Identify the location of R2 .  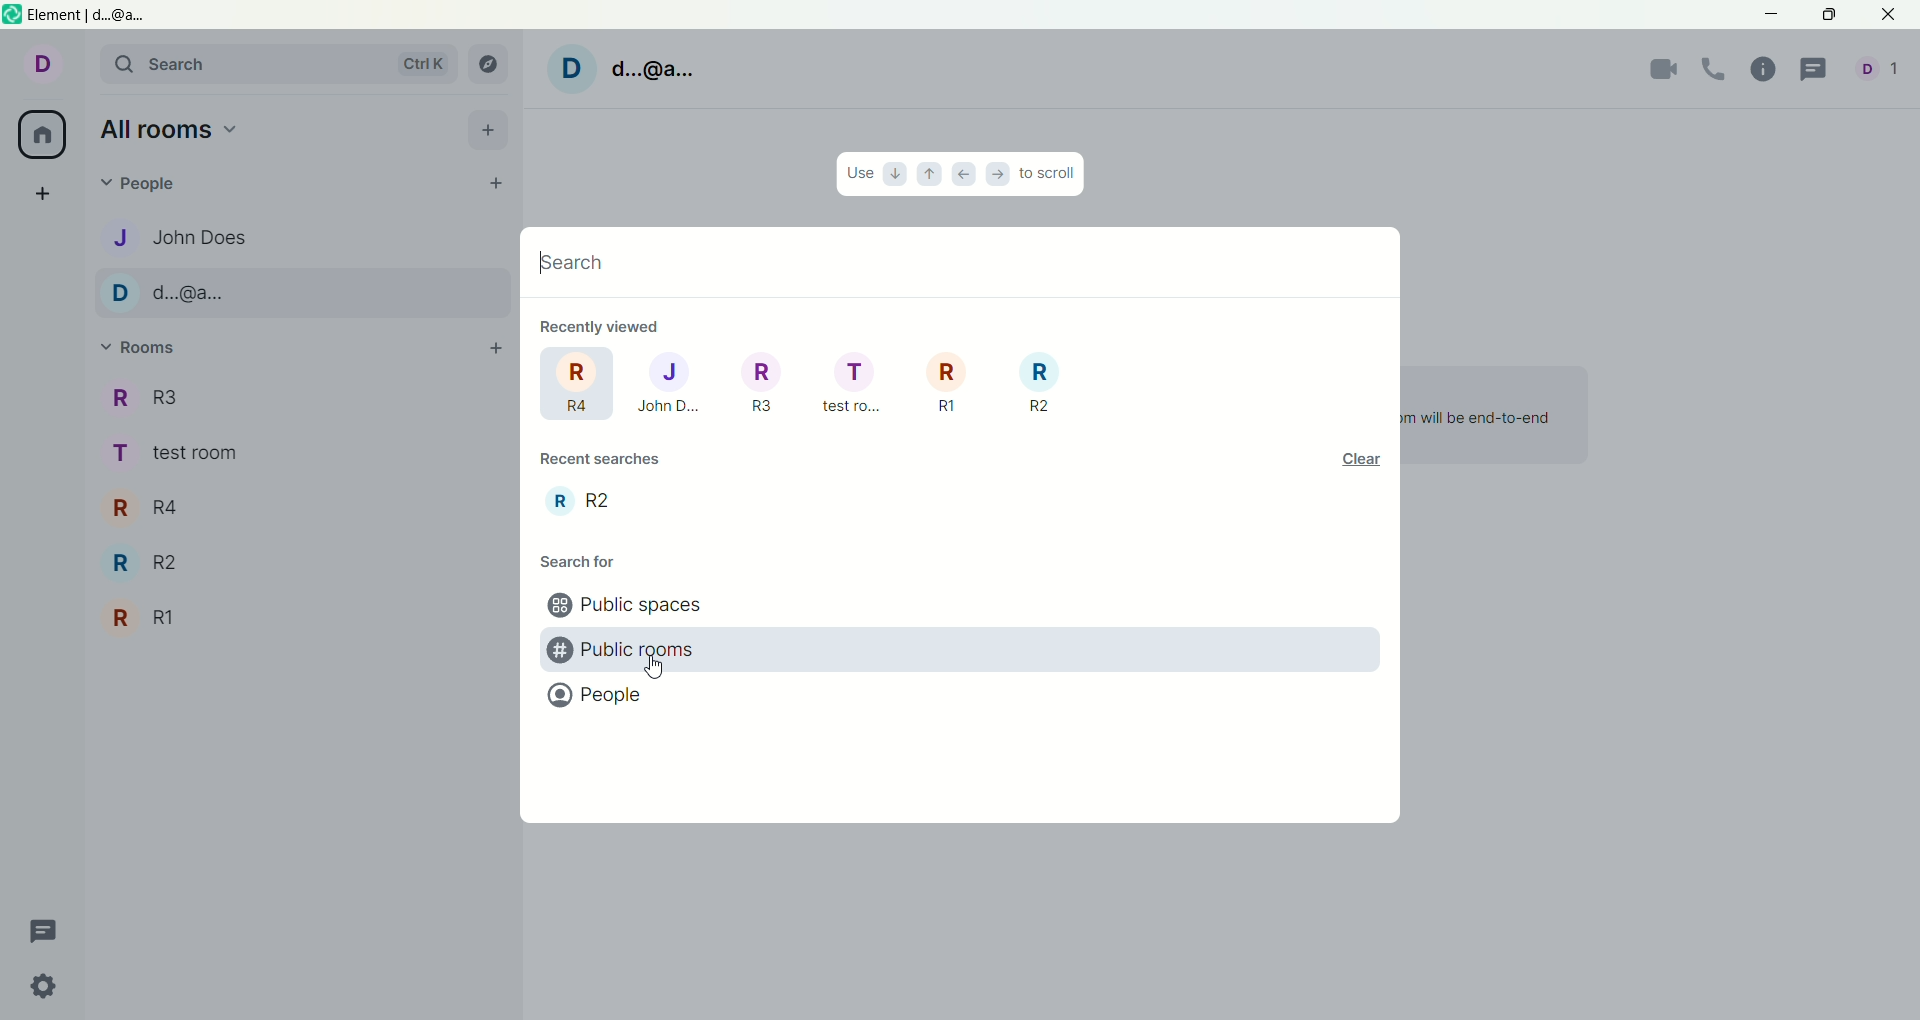
(302, 562).